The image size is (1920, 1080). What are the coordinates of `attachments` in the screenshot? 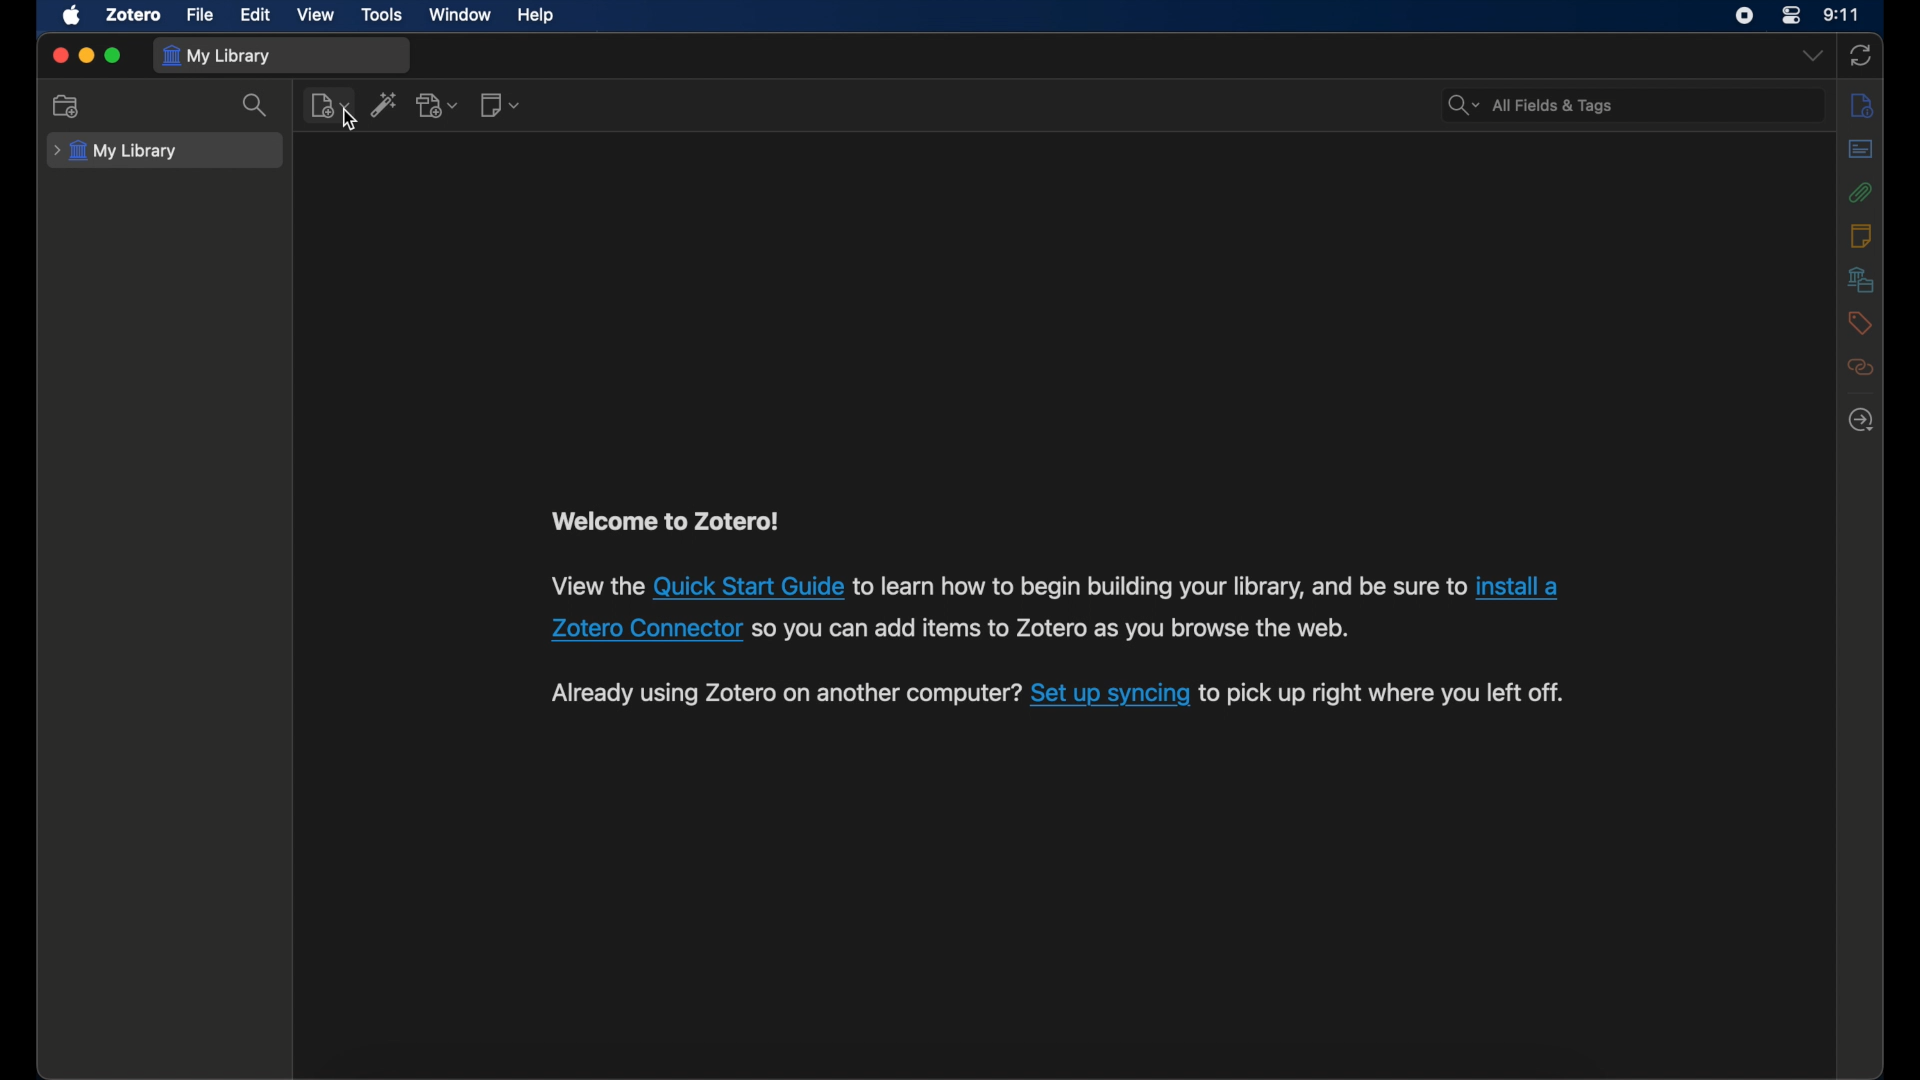 It's located at (1860, 193).